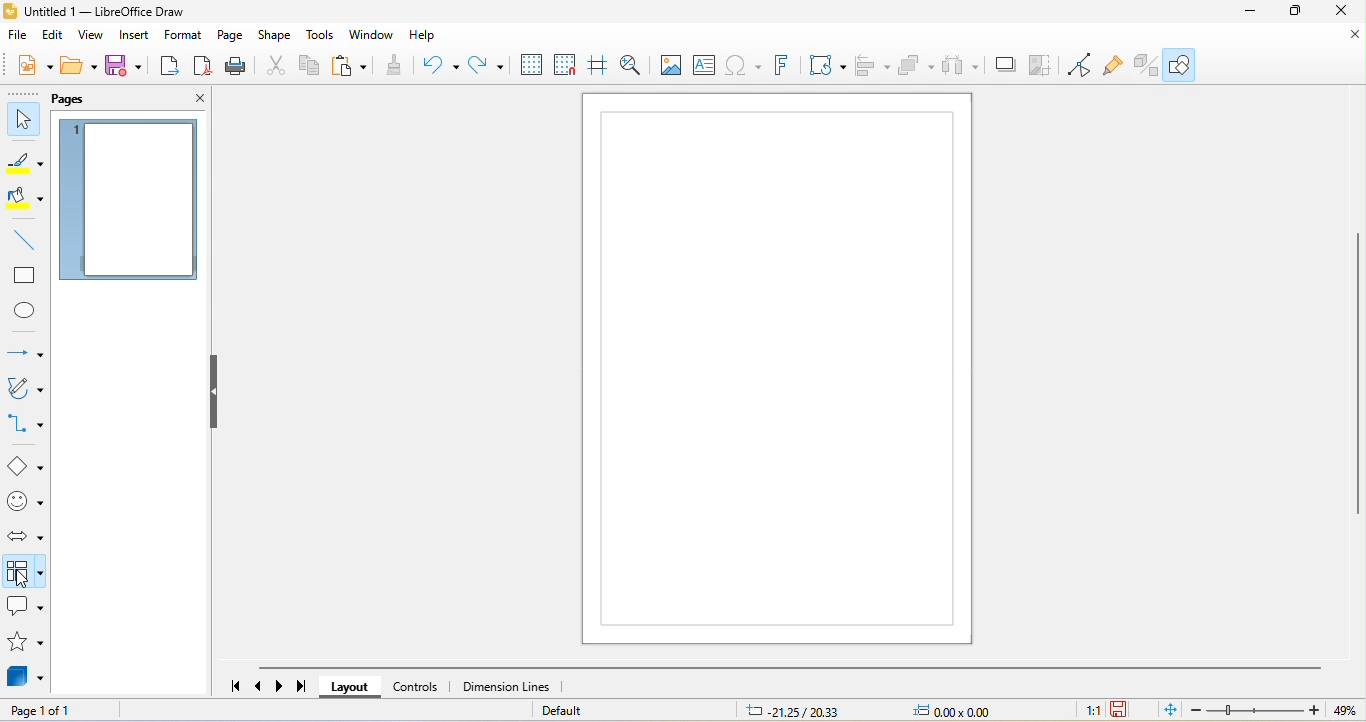  I want to click on select at least three object to distribute, so click(967, 66).